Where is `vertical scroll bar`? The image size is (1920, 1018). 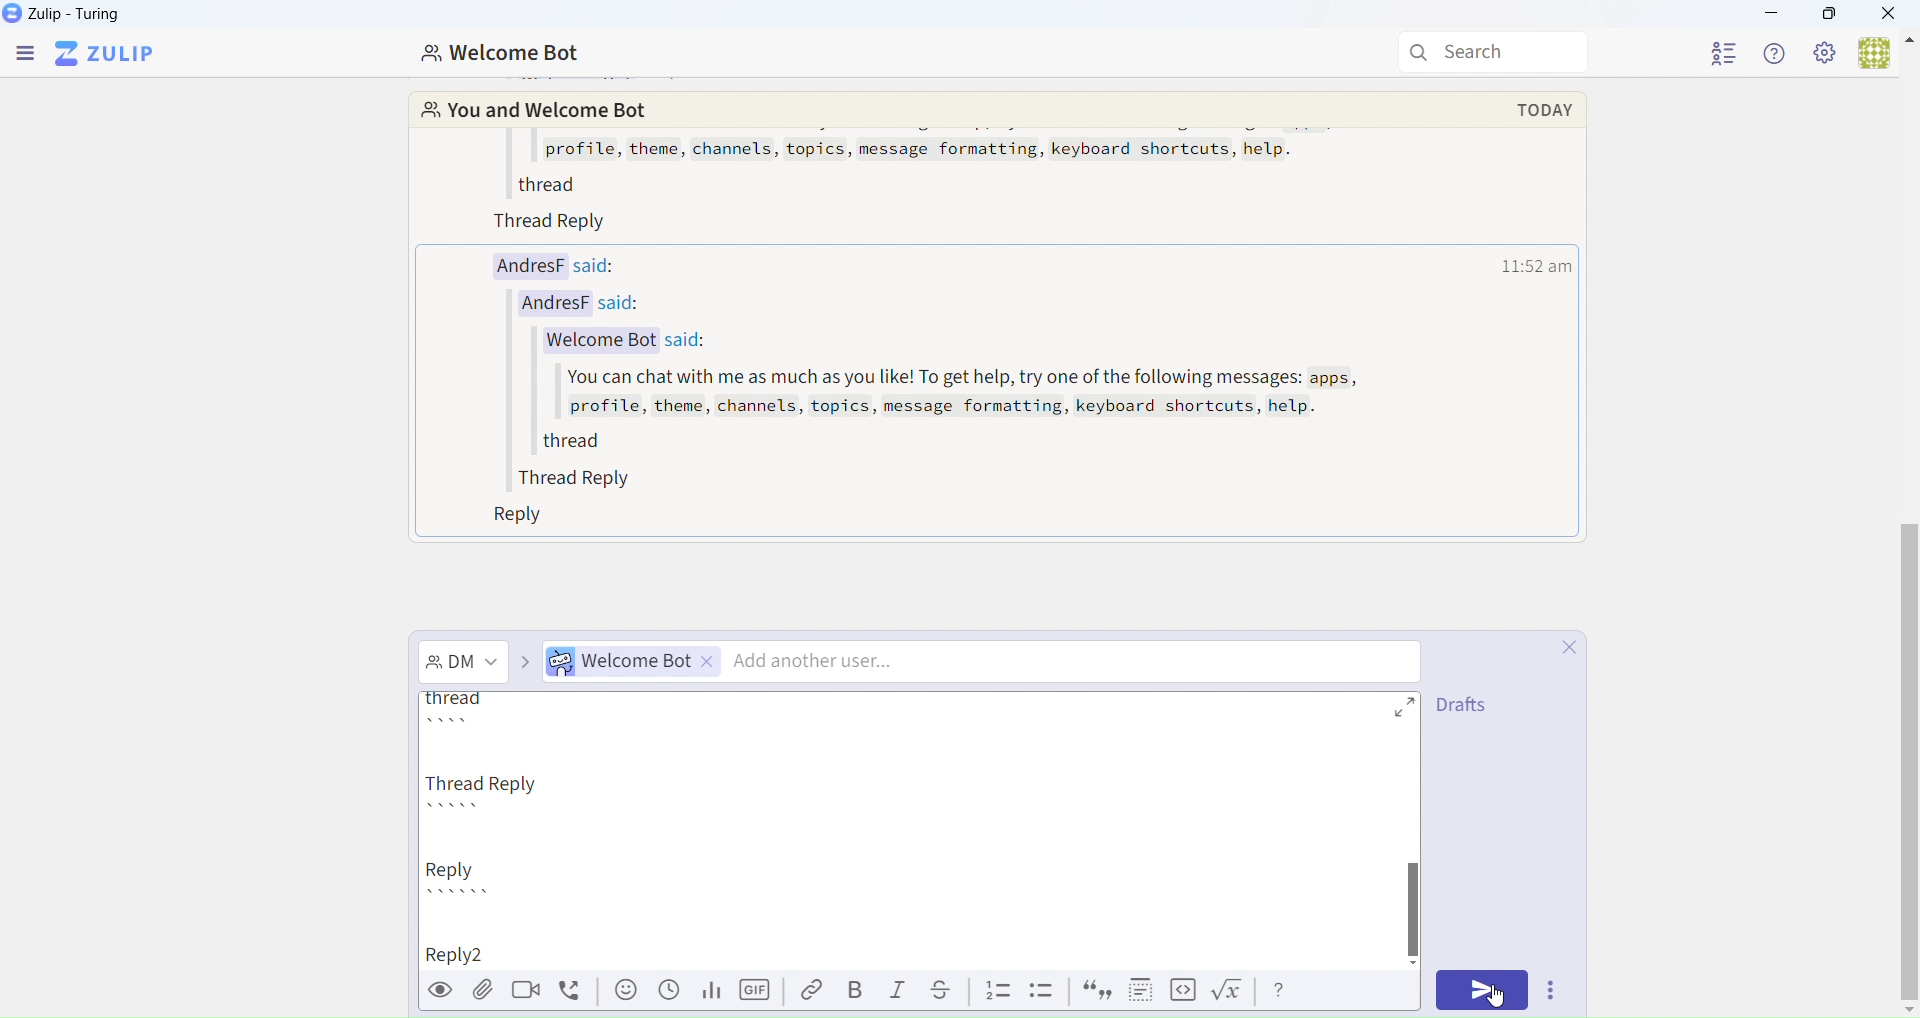 vertical scroll bar is located at coordinates (1908, 761).